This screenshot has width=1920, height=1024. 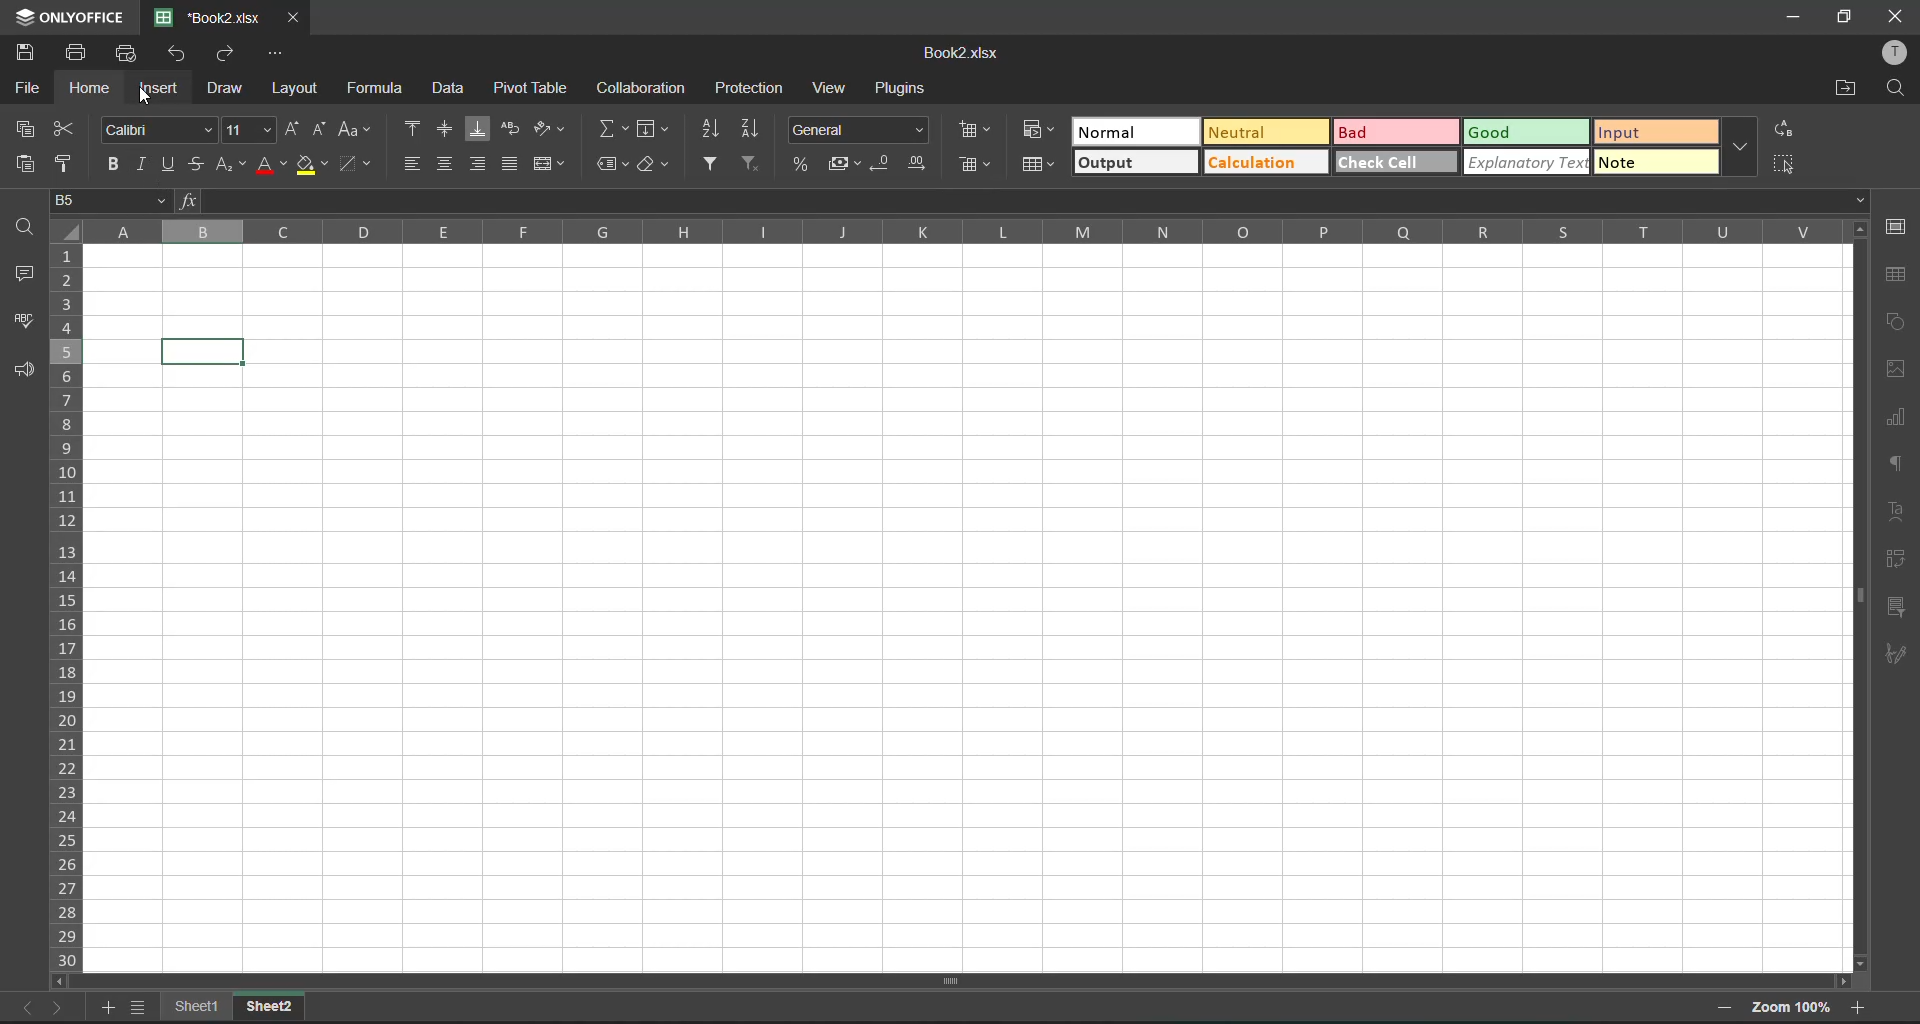 What do you see at coordinates (1895, 326) in the screenshot?
I see `shapes` at bounding box center [1895, 326].